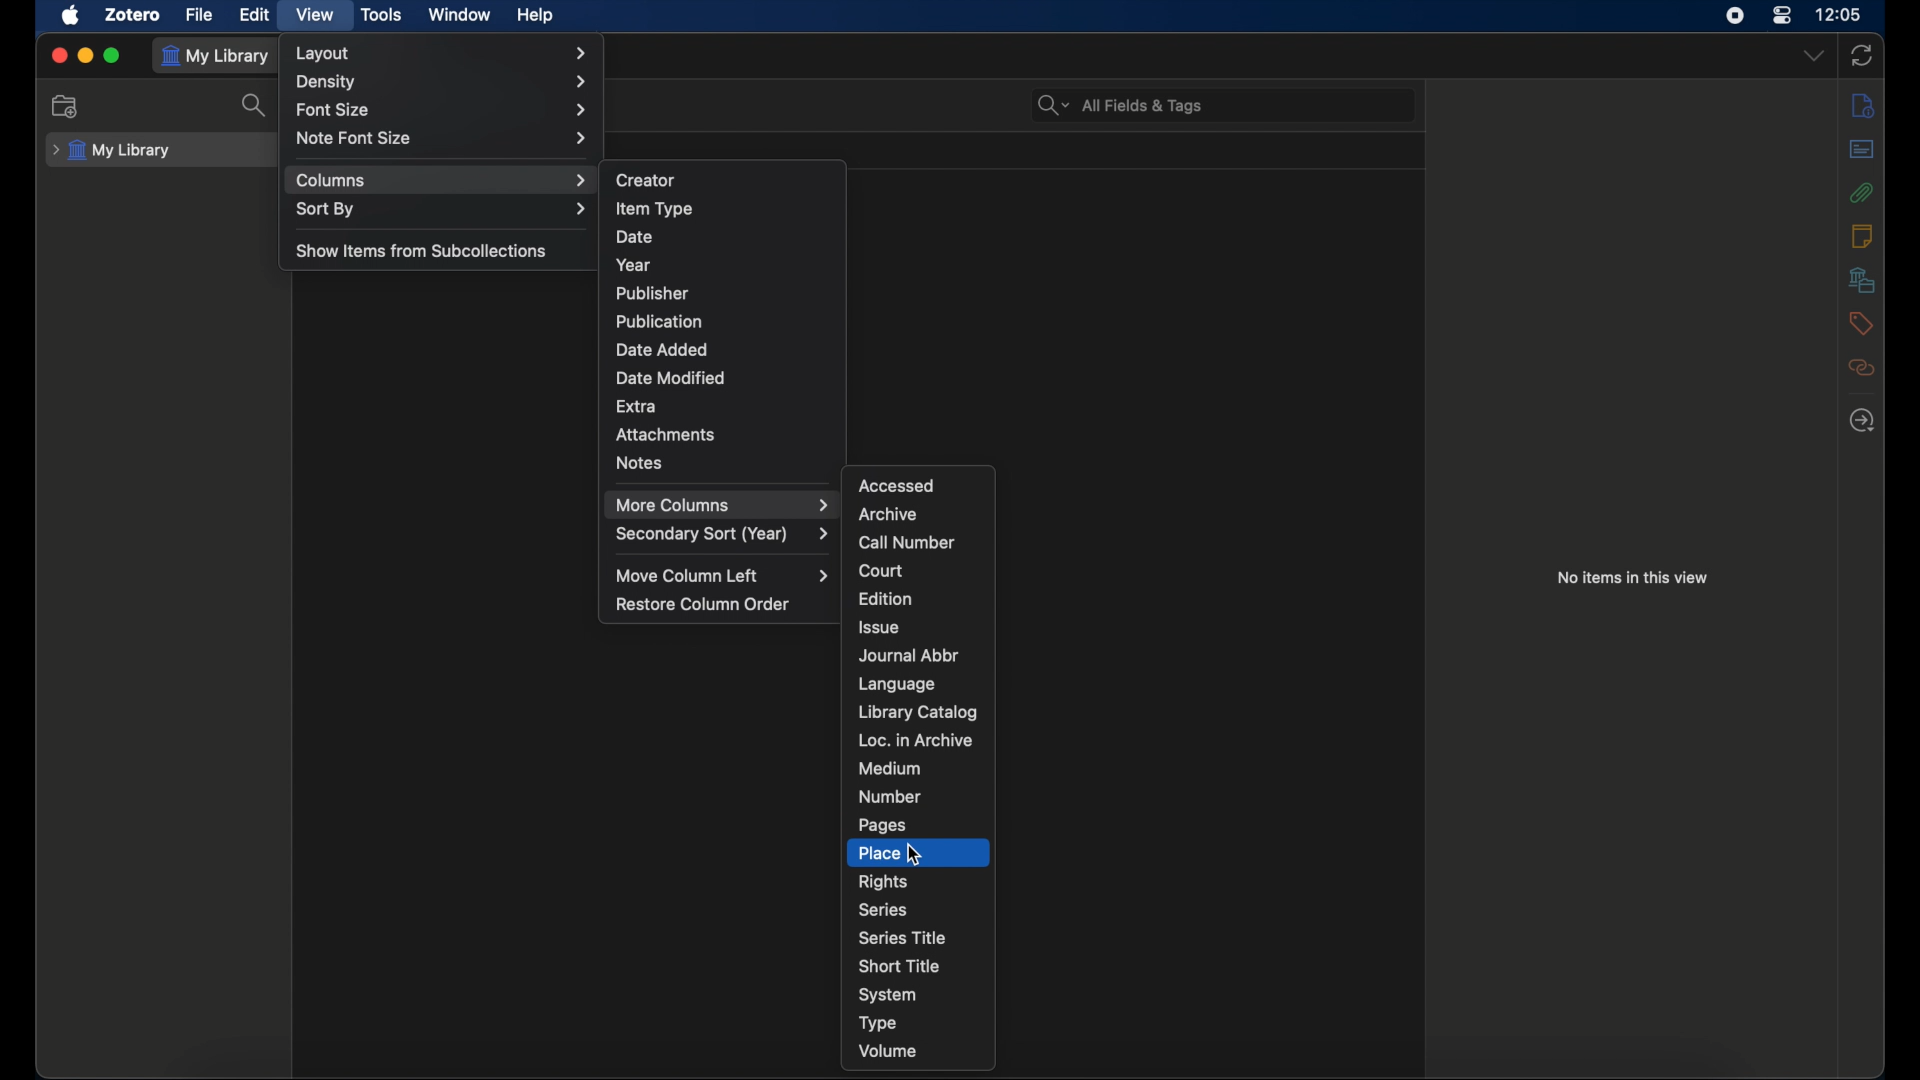 The width and height of the screenshot is (1920, 1080). What do you see at coordinates (440, 82) in the screenshot?
I see `density` at bounding box center [440, 82].